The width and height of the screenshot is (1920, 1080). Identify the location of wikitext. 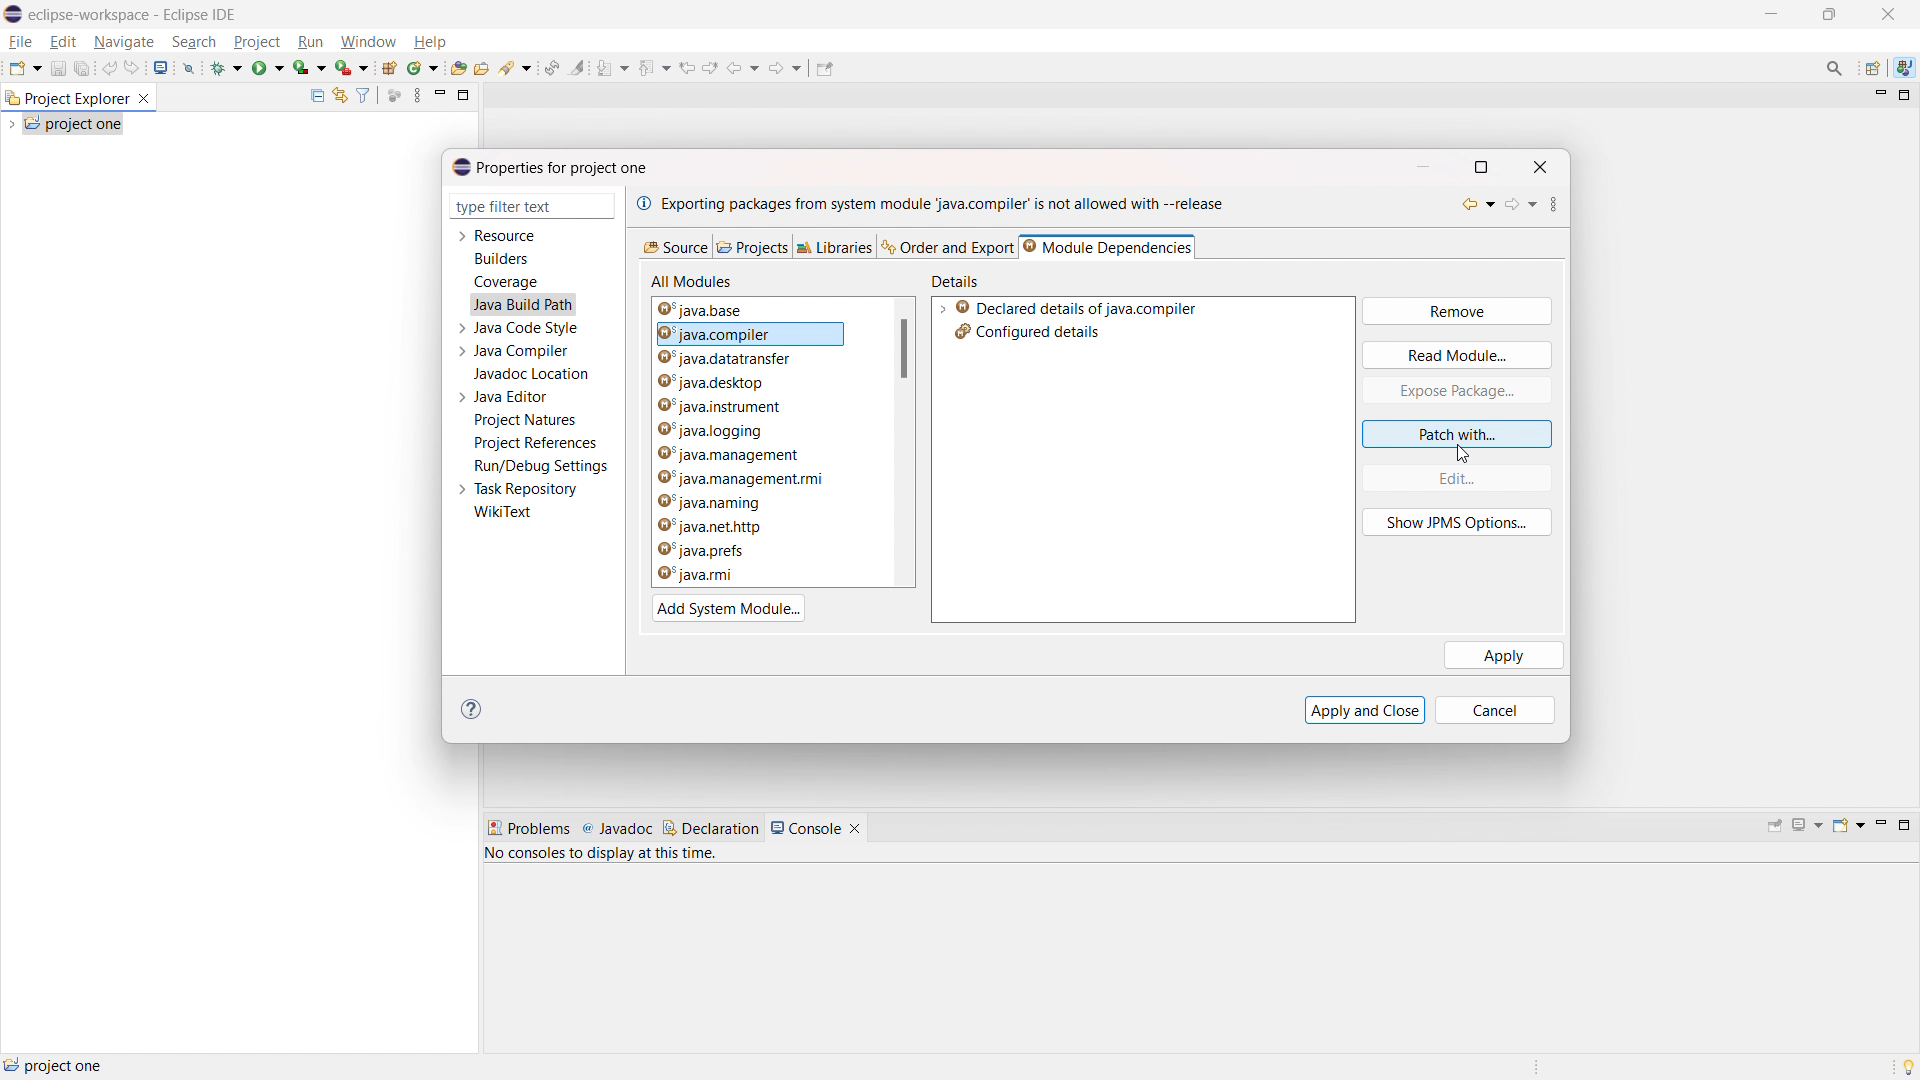
(504, 513).